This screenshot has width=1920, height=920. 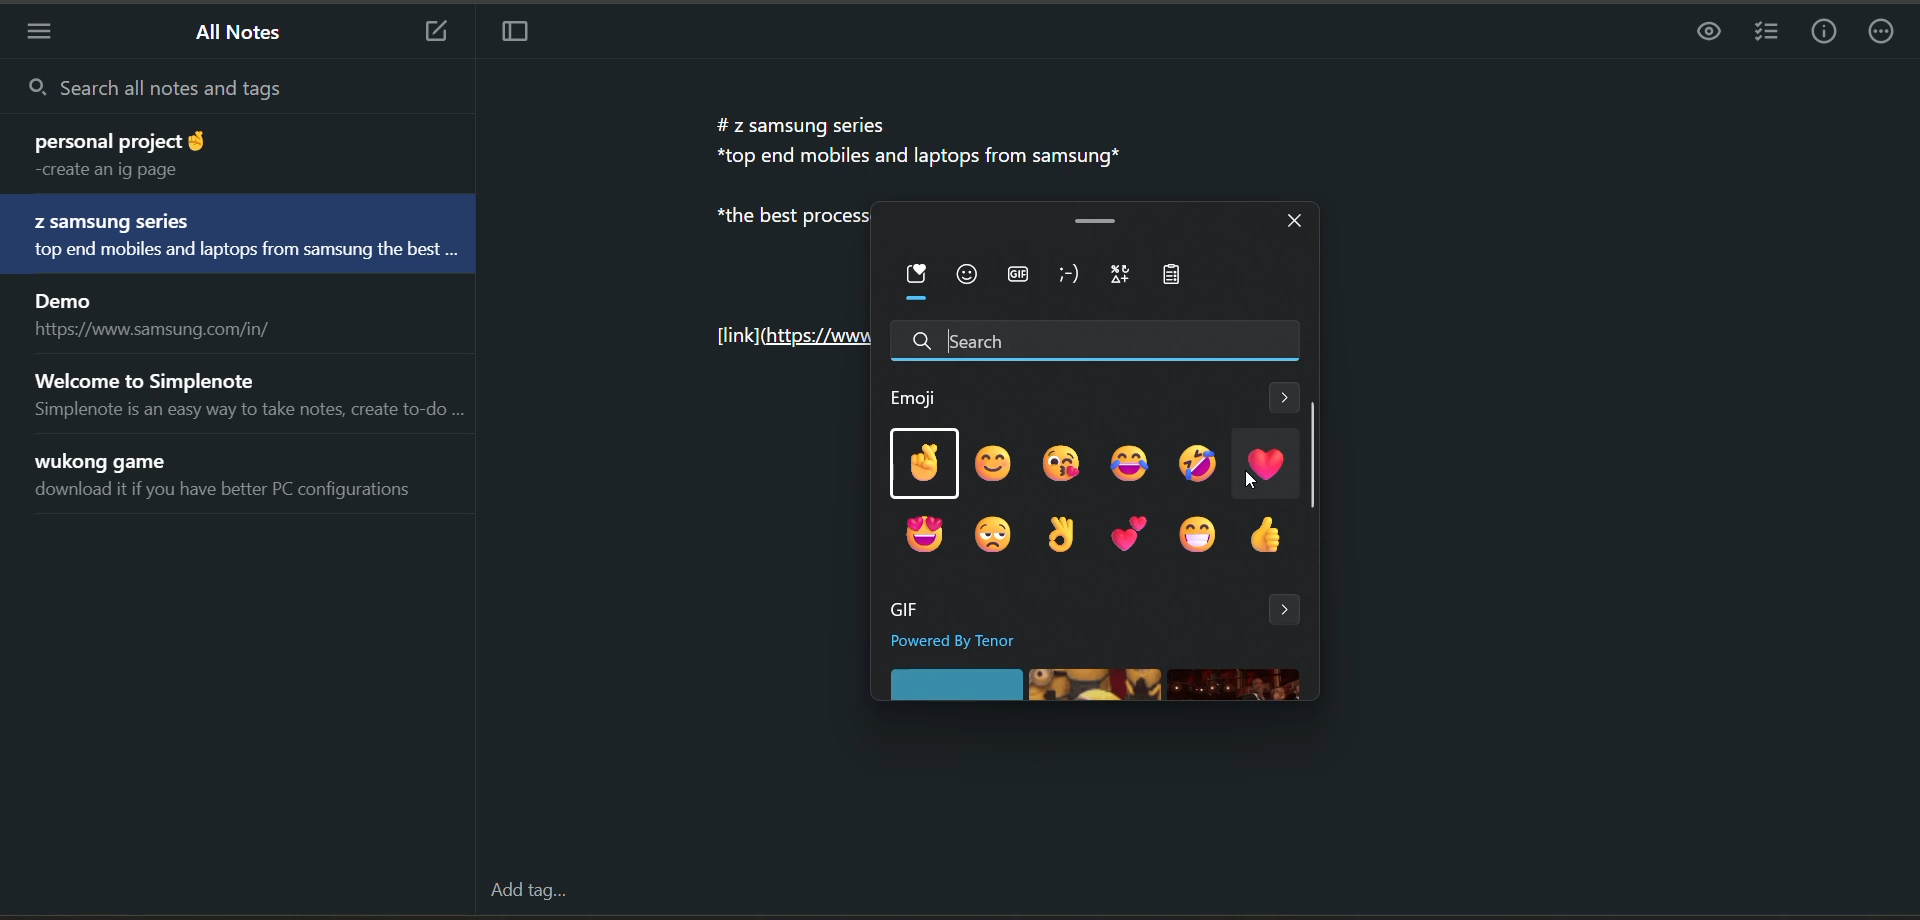 I want to click on see more, so click(x=1285, y=401).